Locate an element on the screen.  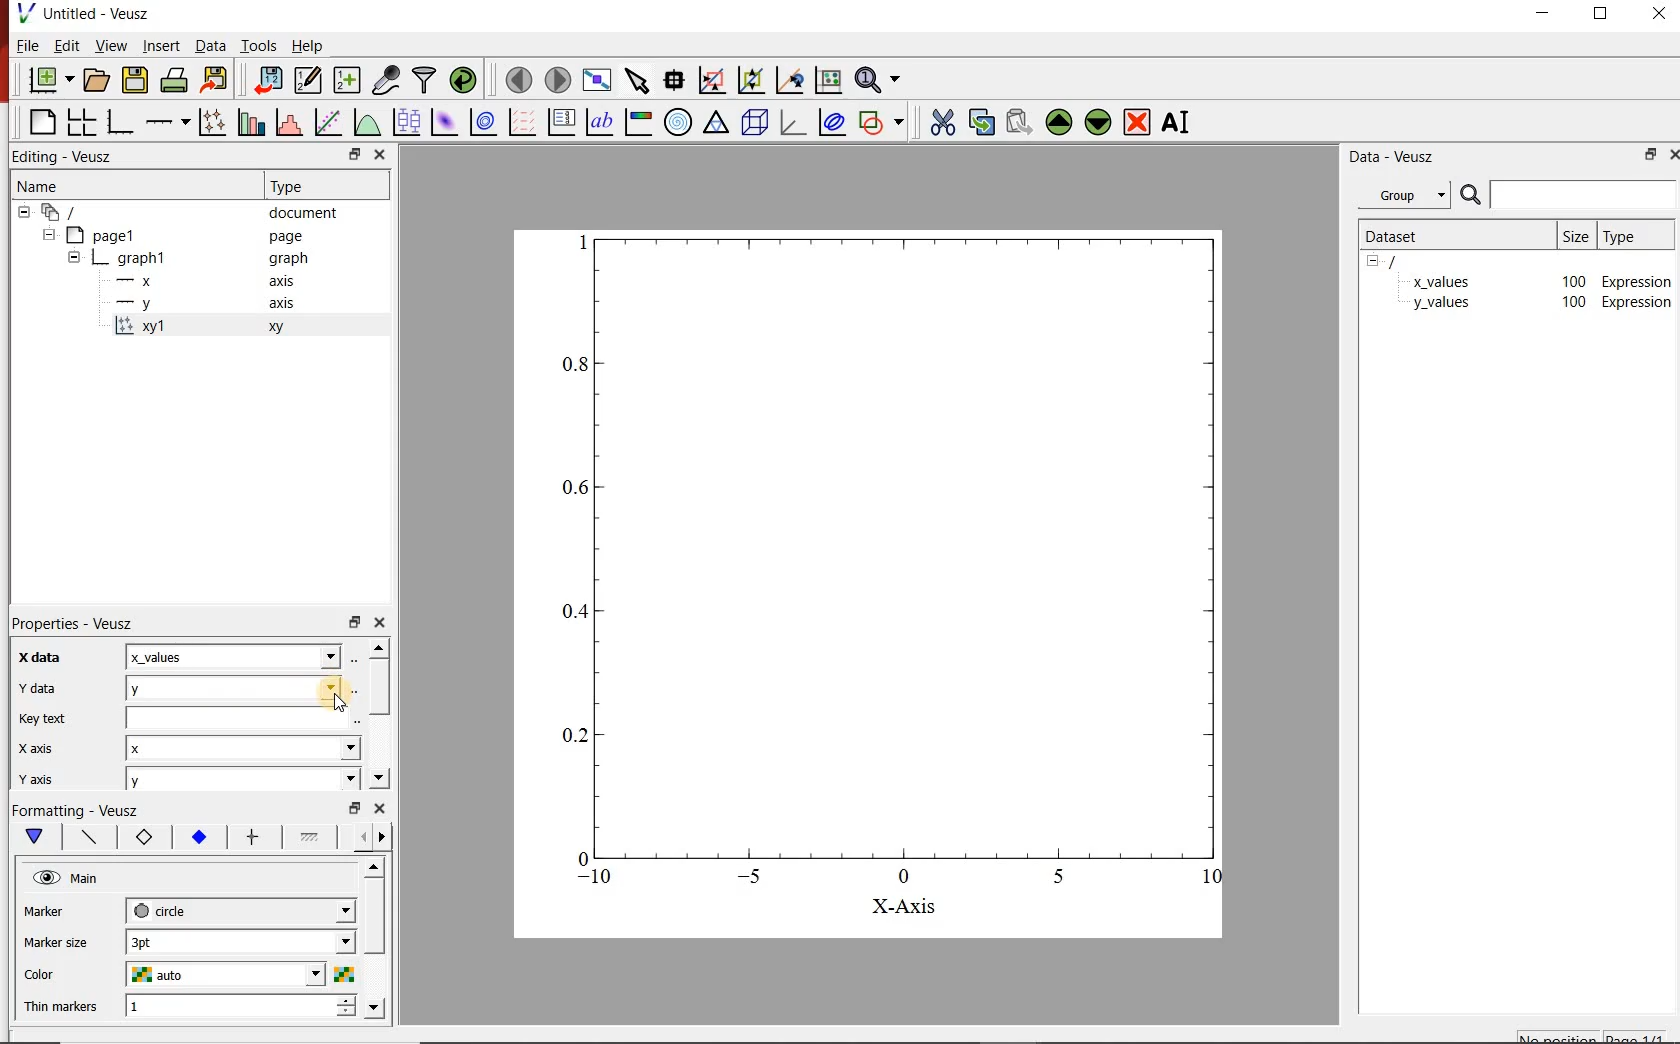
3d scene is located at coordinates (757, 125).